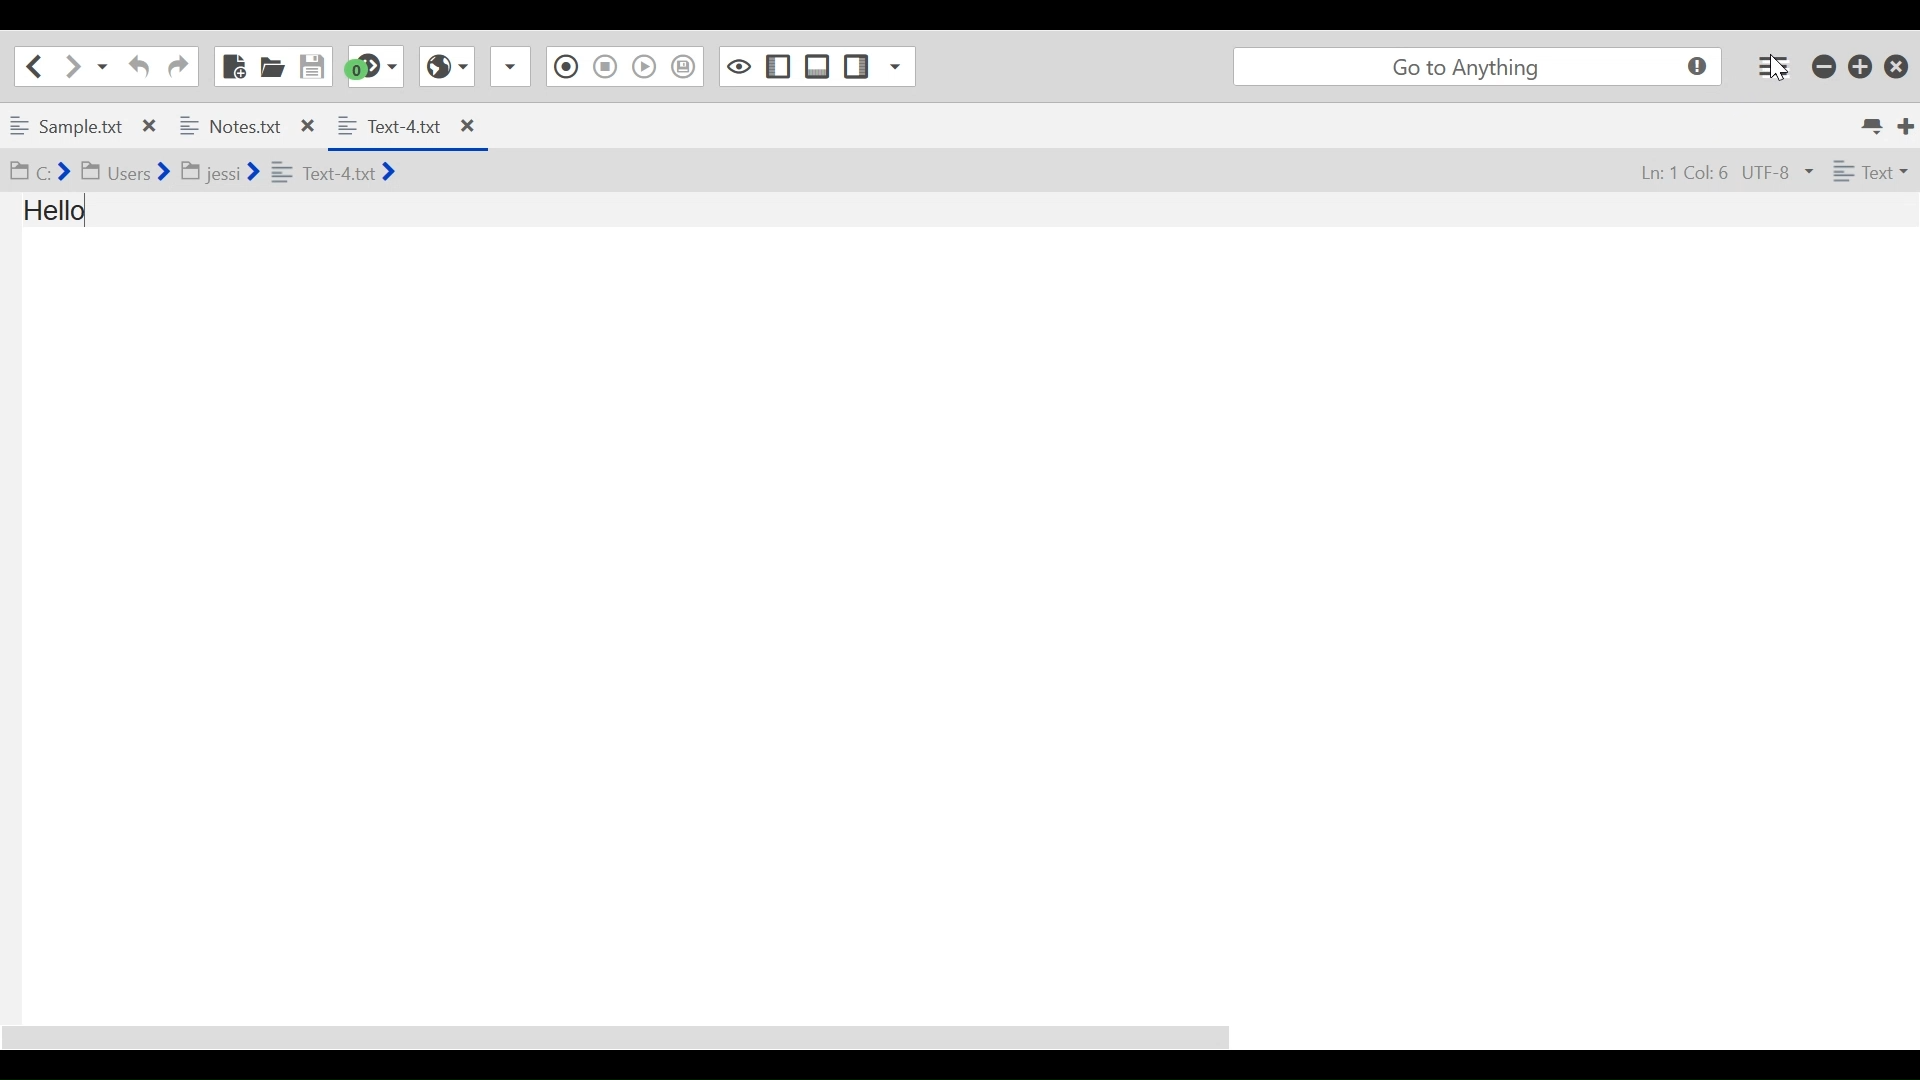 The width and height of the screenshot is (1920, 1080). Describe the element at coordinates (38, 66) in the screenshot. I see `Go back one location` at that location.